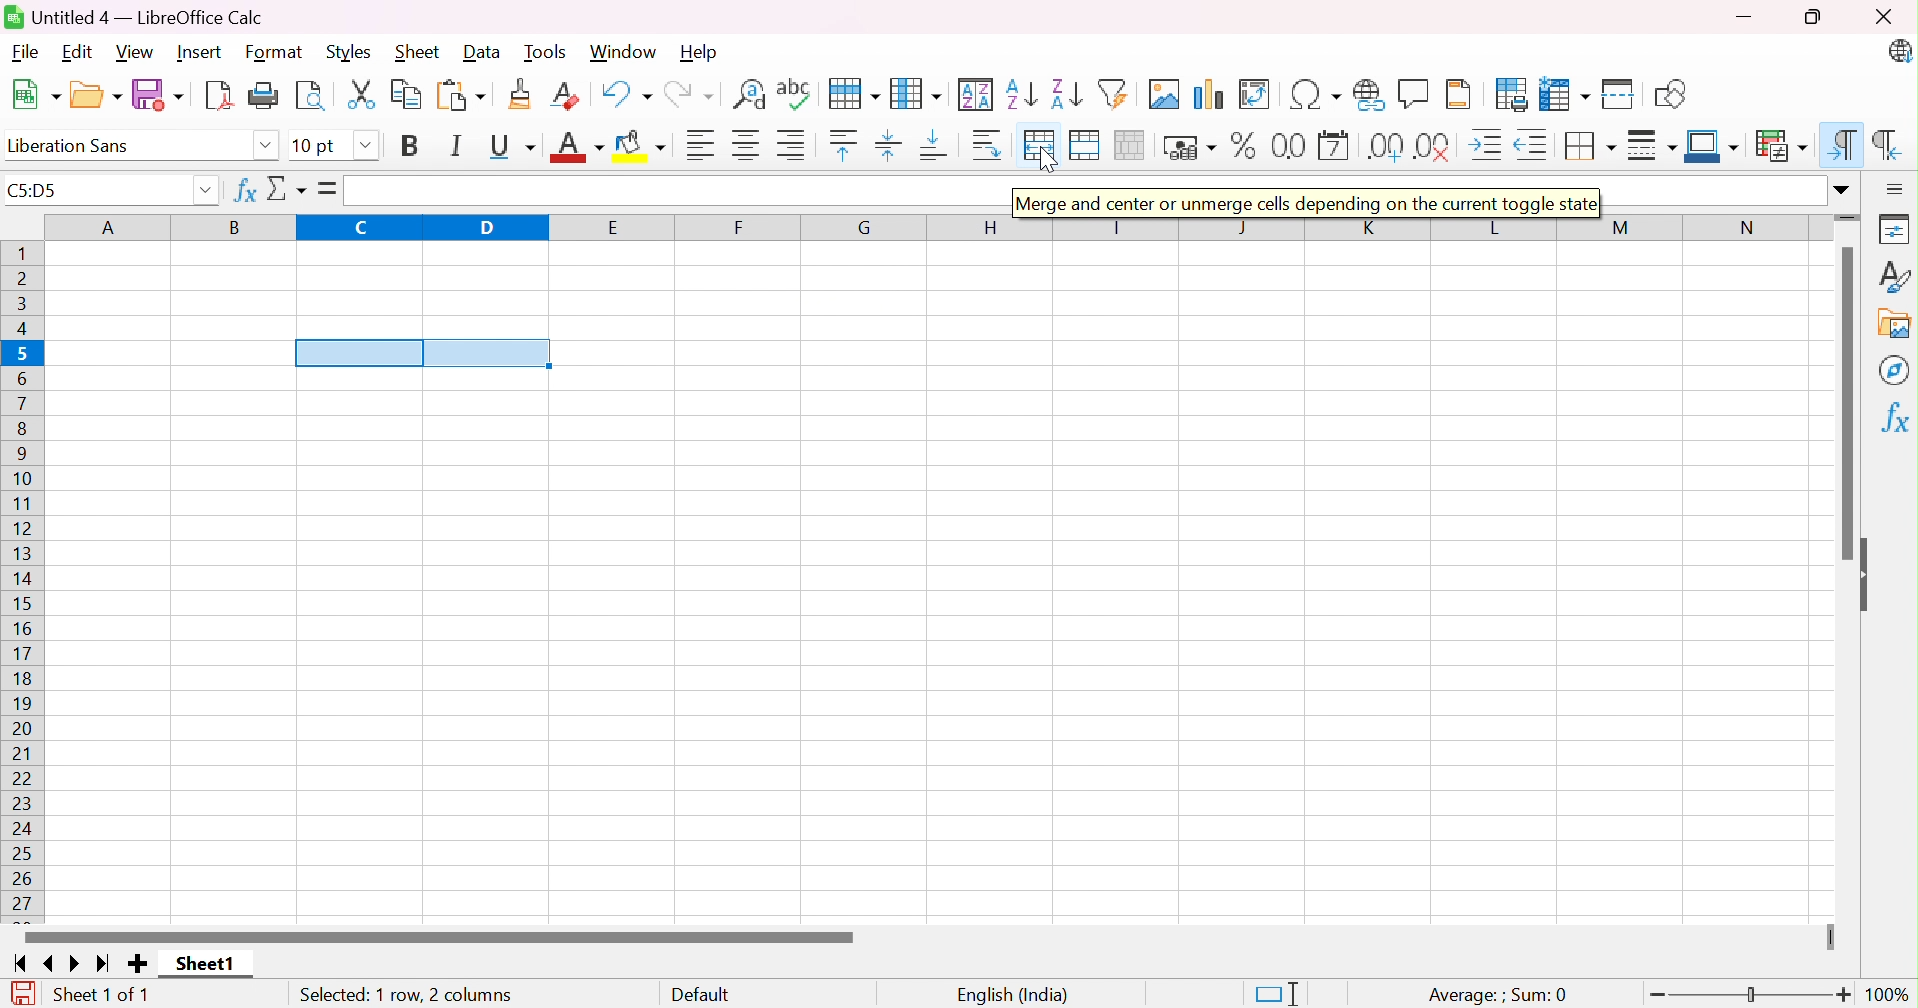  I want to click on Format as Number, so click(1288, 145).